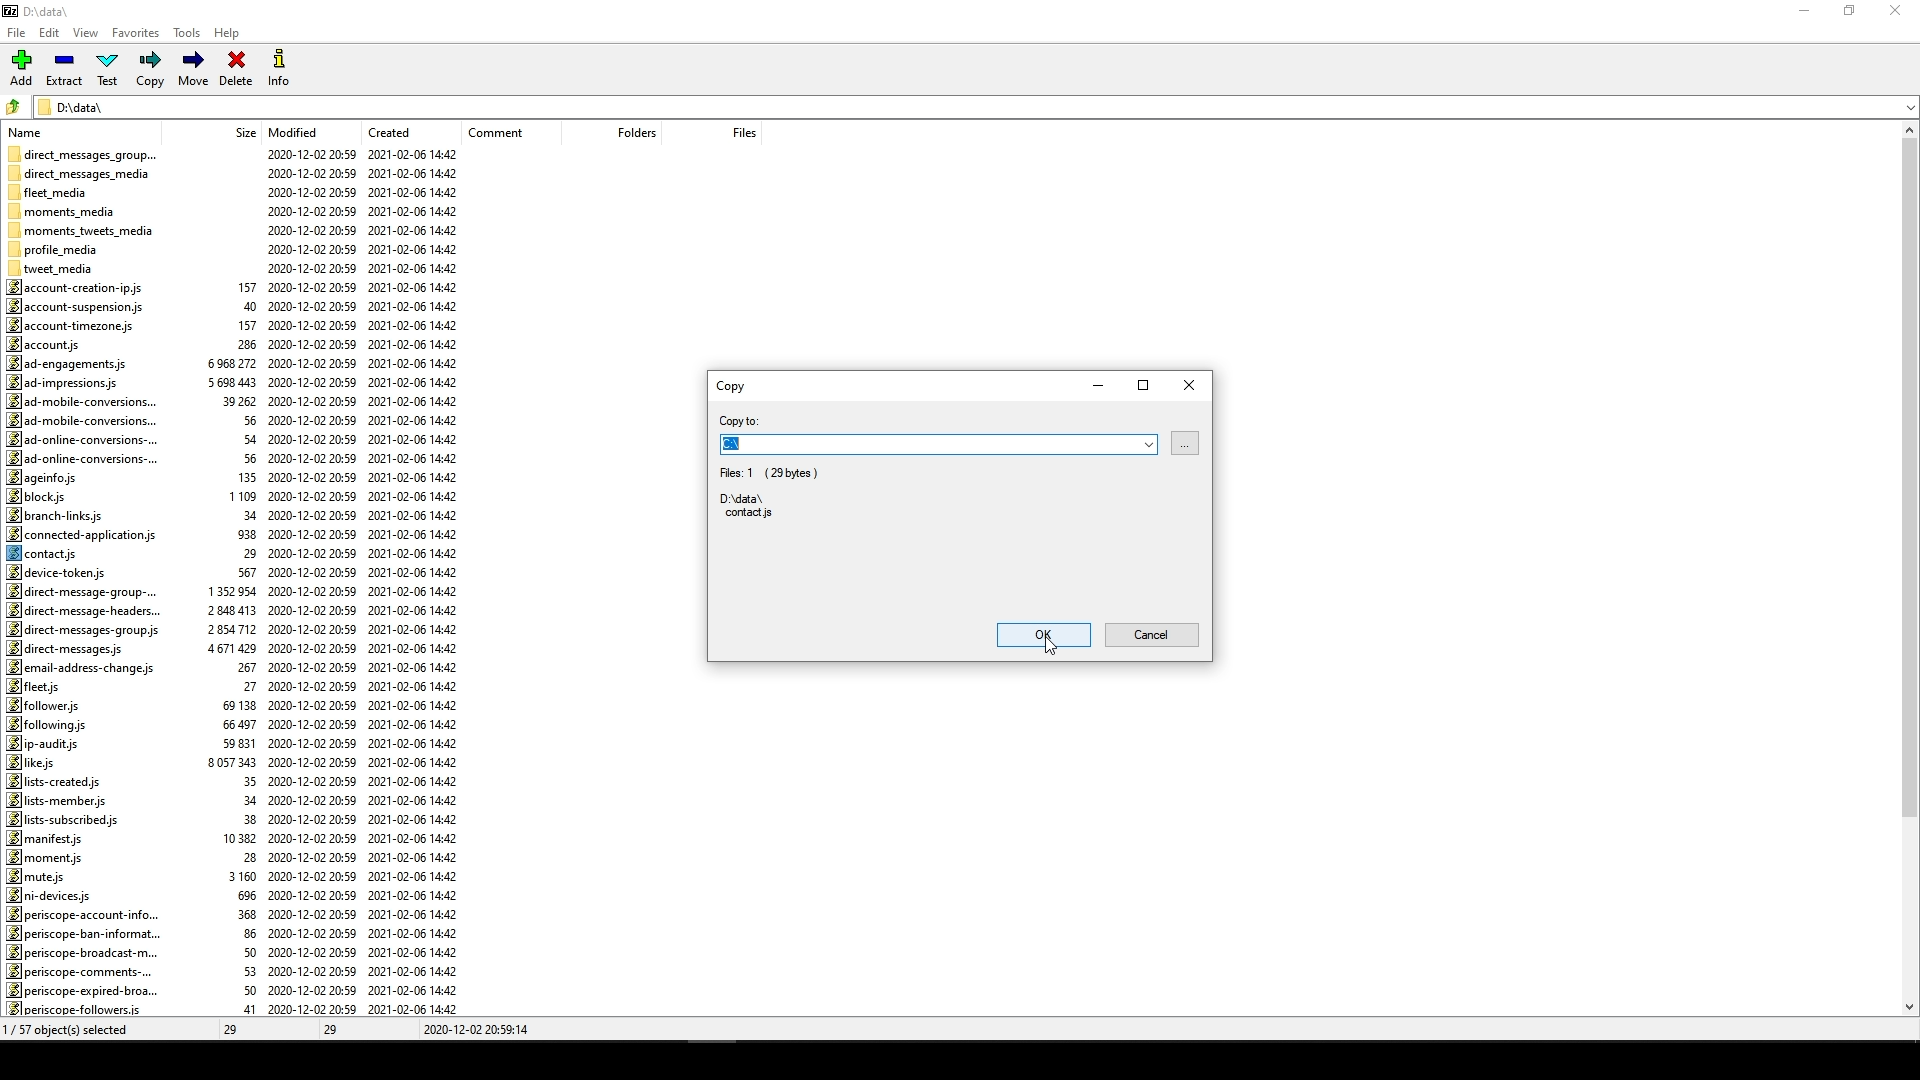 This screenshot has width=1920, height=1080. I want to click on folder, so click(14, 104).